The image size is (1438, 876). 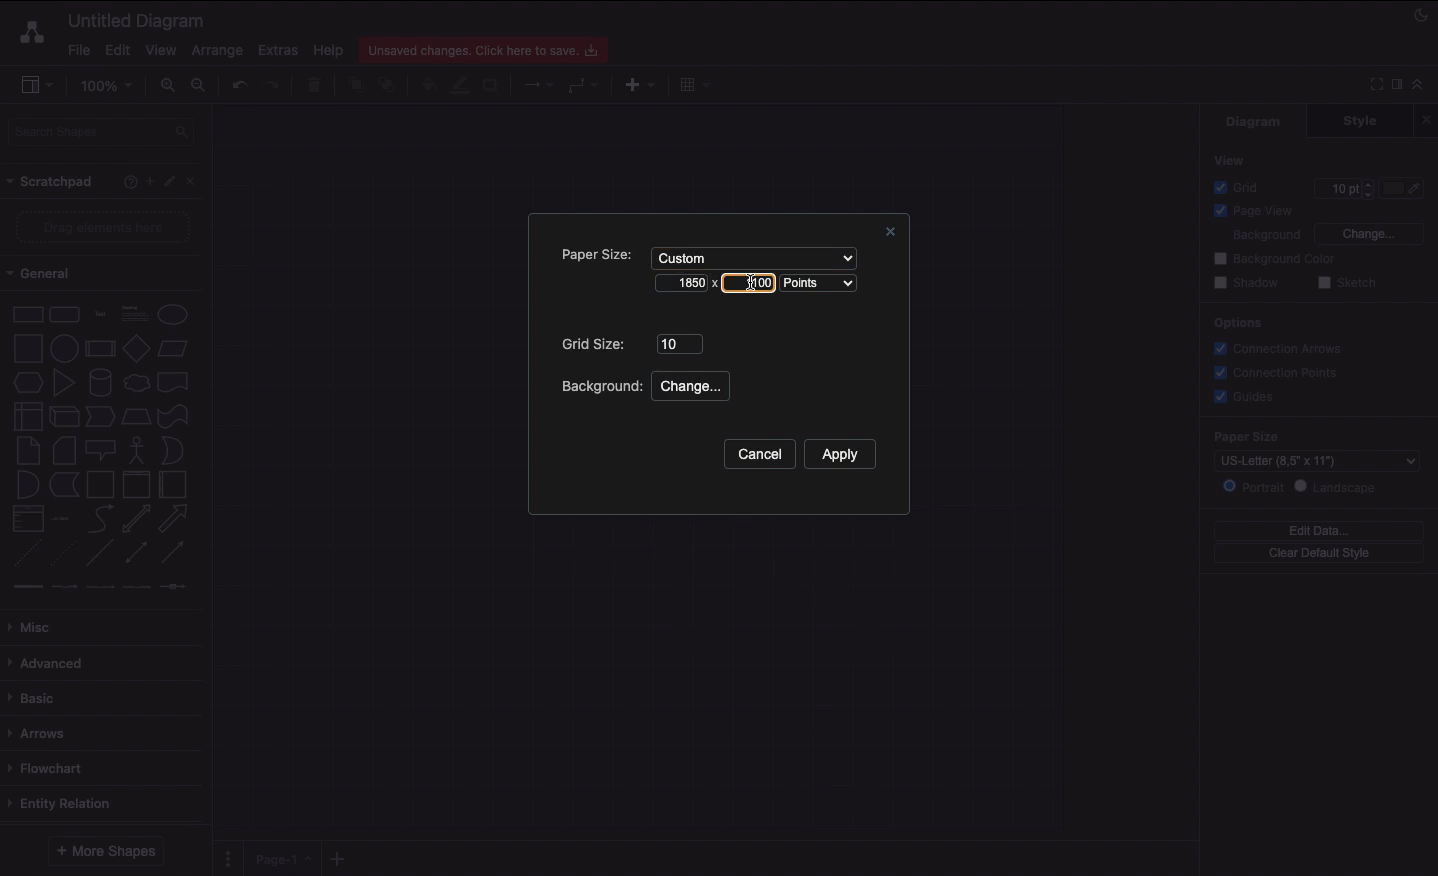 What do you see at coordinates (126, 181) in the screenshot?
I see `Help` at bounding box center [126, 181].